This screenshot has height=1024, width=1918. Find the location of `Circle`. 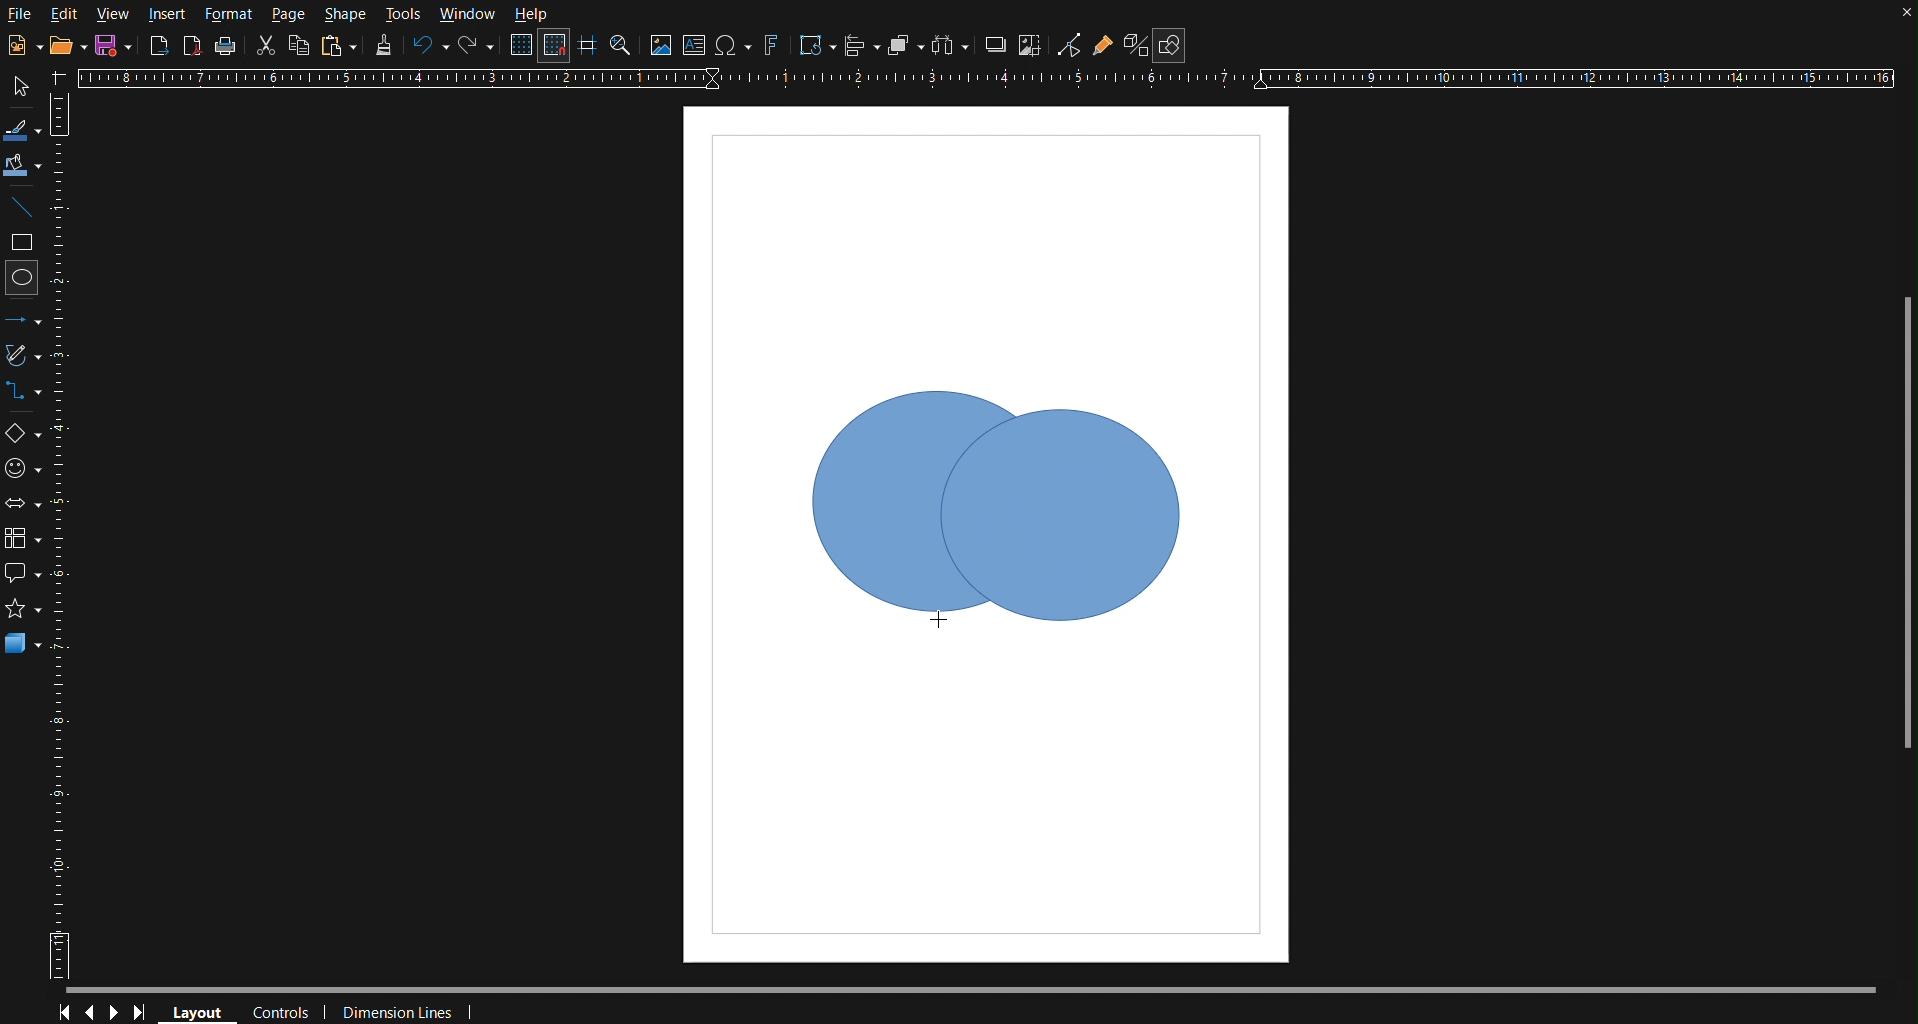

Circle is located at coordinates (24, 282).